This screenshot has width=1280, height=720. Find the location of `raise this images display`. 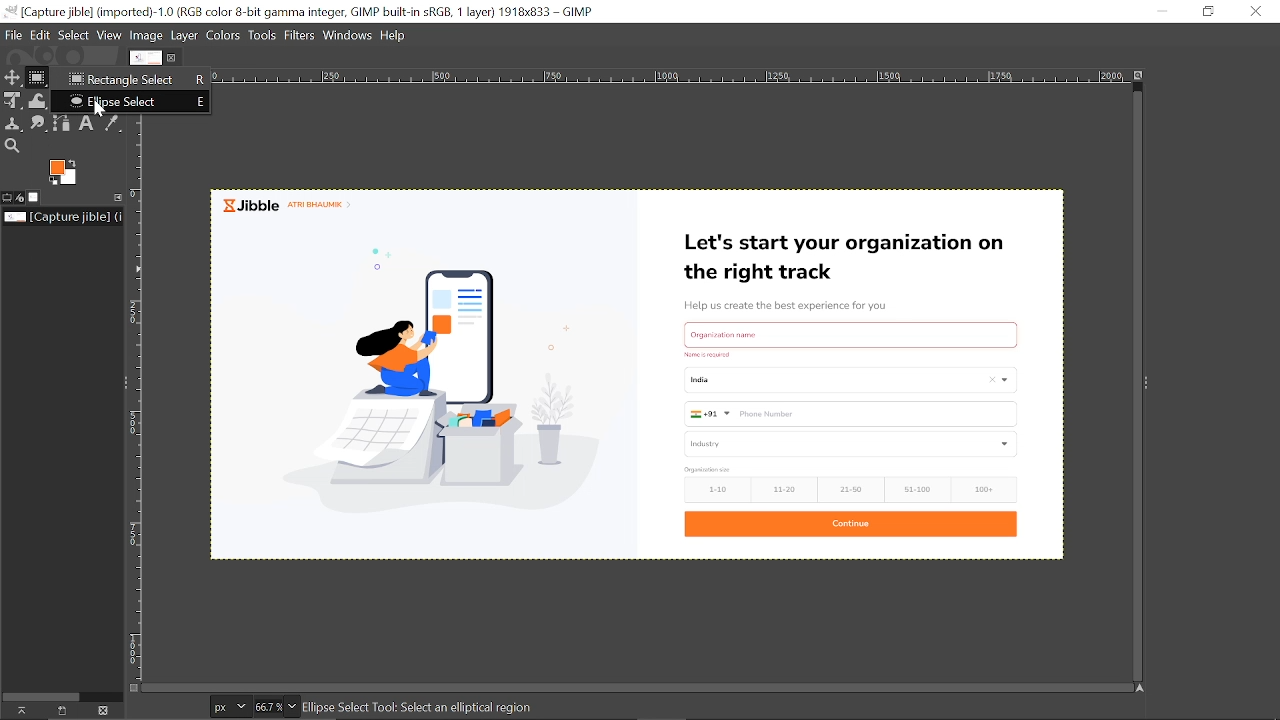

raise this images display is located at coordinates (18, 711).